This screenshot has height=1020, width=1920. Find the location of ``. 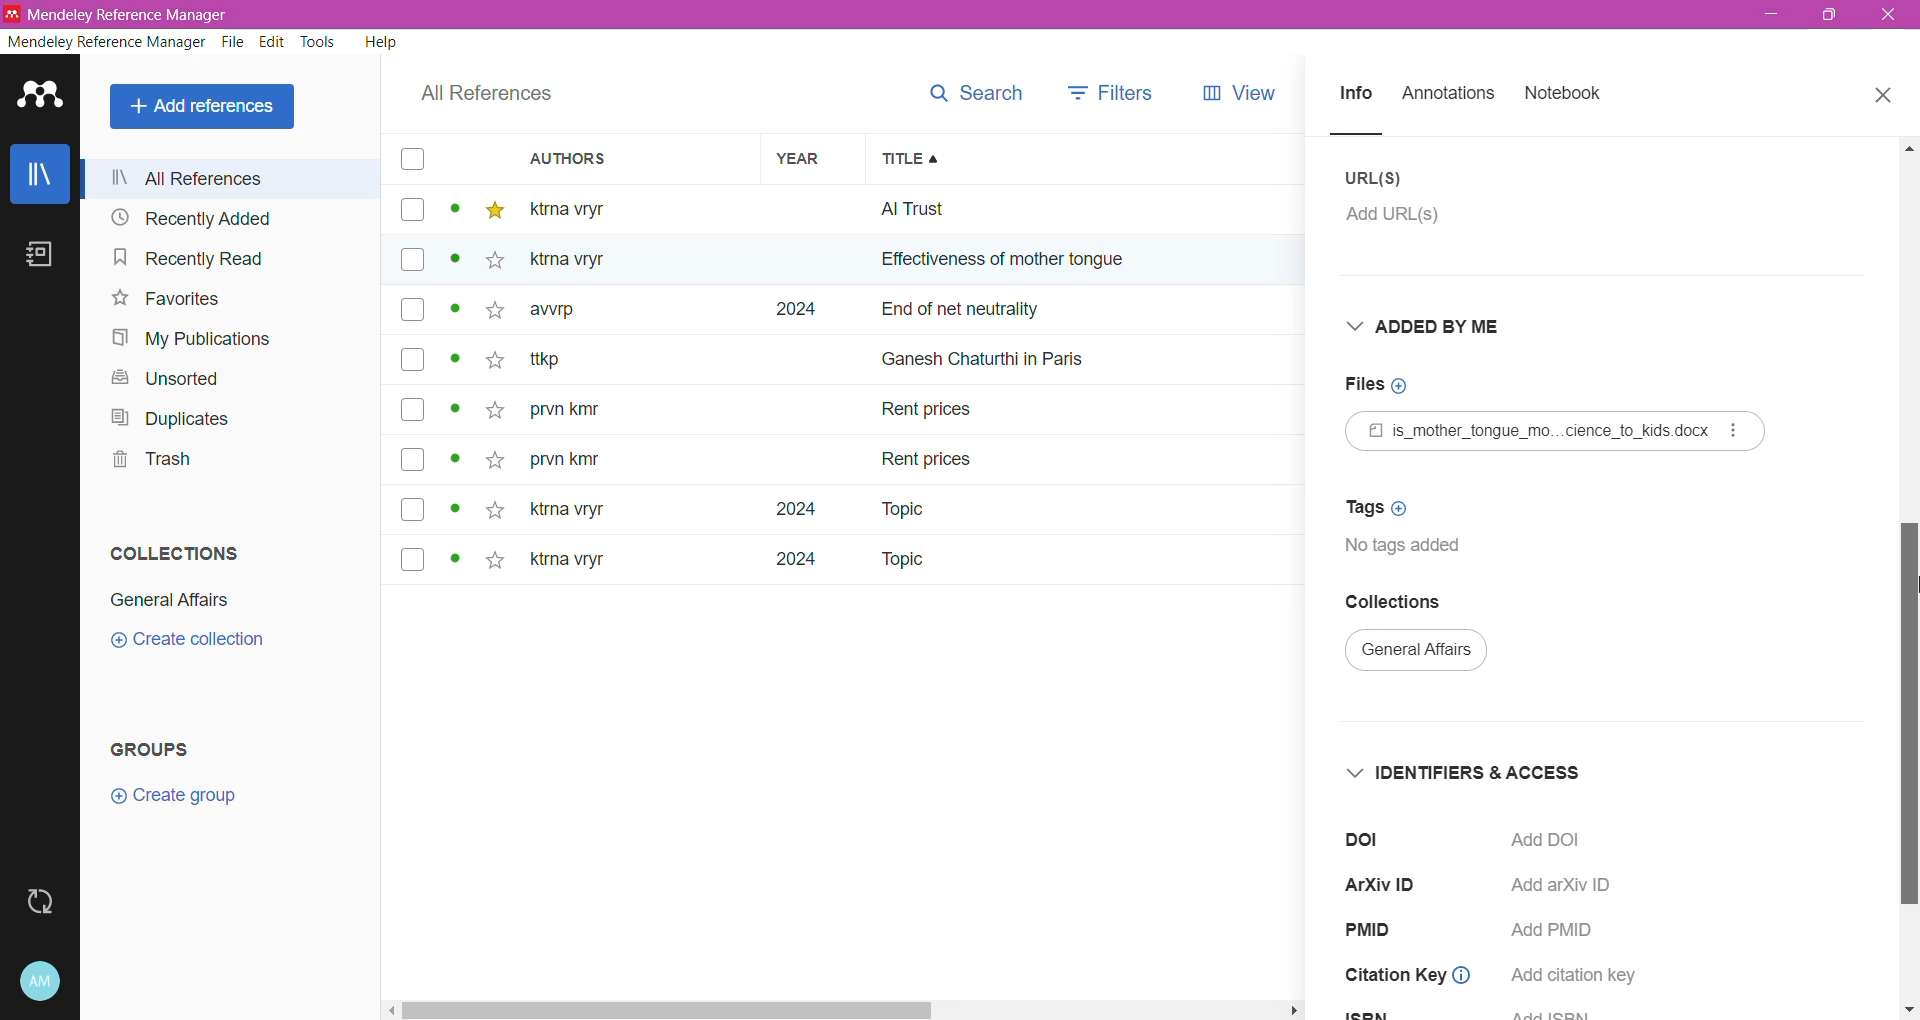

 is located at coordinates (581, 260).